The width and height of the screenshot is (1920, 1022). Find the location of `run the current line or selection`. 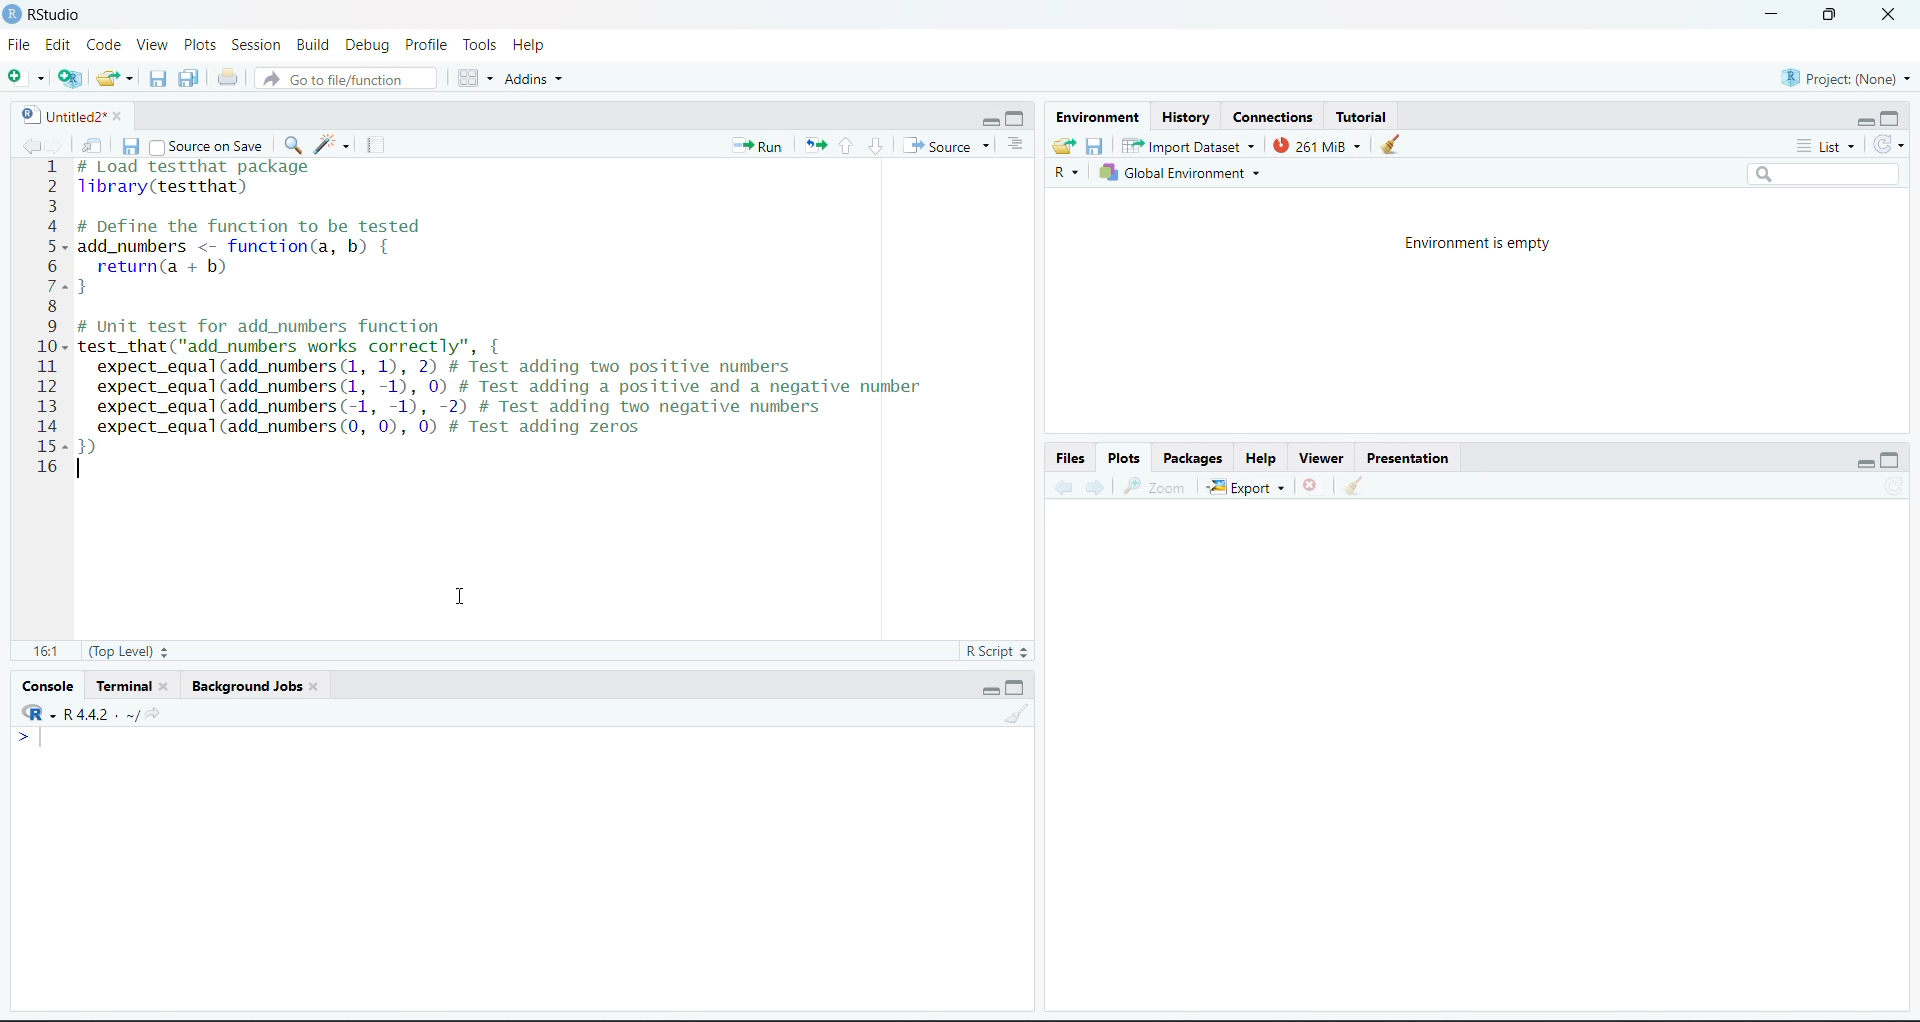

run the current line or selection is located at coordinates (761, 144).